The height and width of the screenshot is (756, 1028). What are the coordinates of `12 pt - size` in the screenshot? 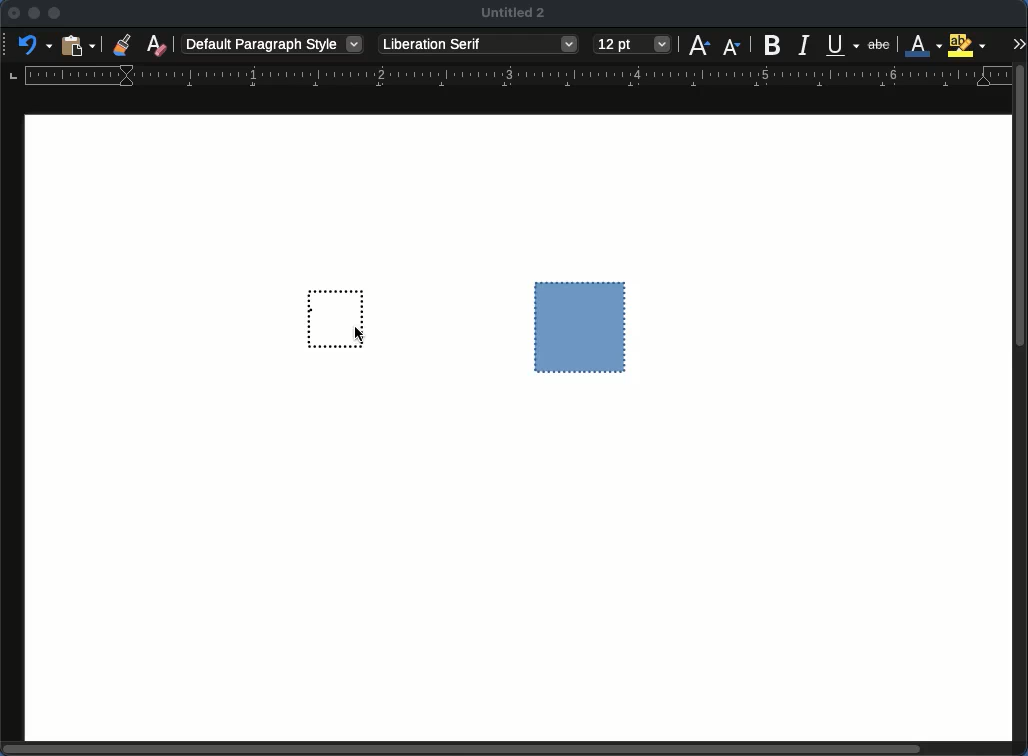 It's located at (632, 44).